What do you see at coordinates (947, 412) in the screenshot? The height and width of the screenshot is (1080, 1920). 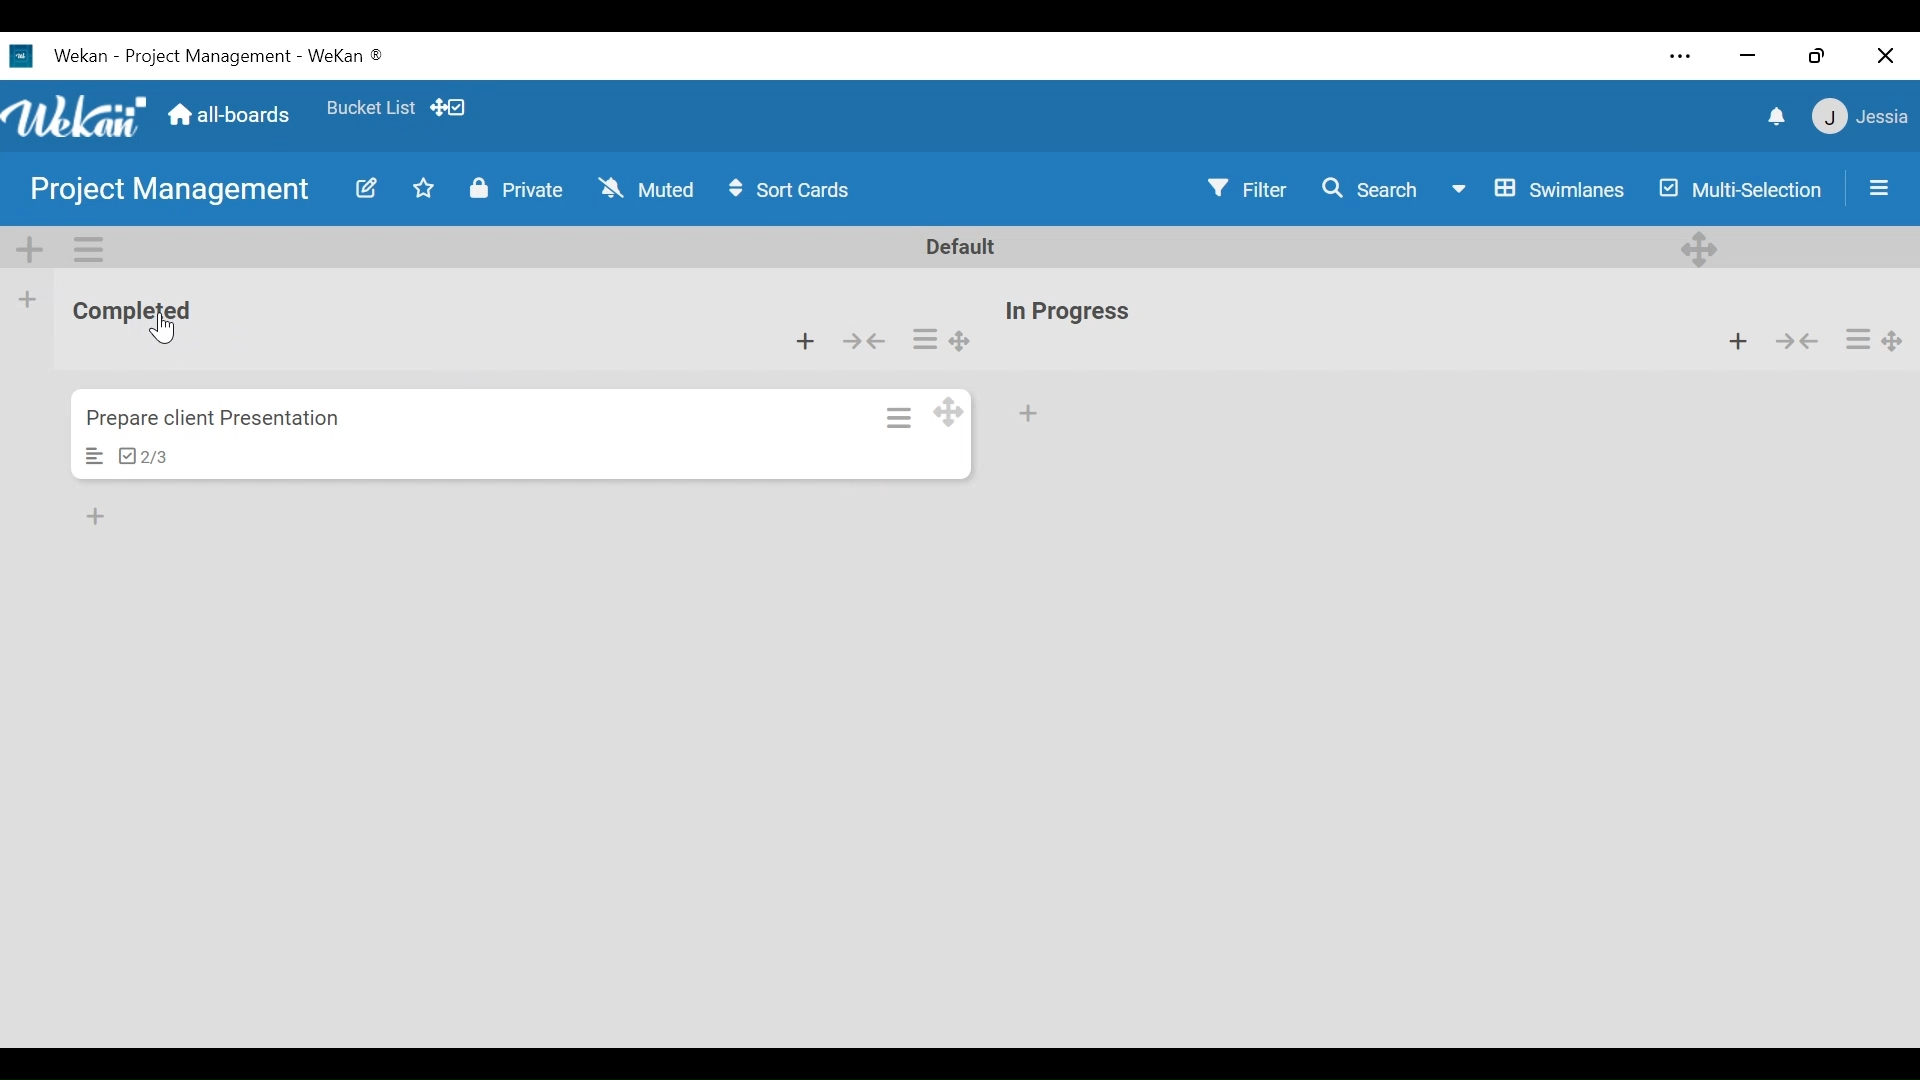 I see `Desktop drag handles` at bounding box center [947, 412].